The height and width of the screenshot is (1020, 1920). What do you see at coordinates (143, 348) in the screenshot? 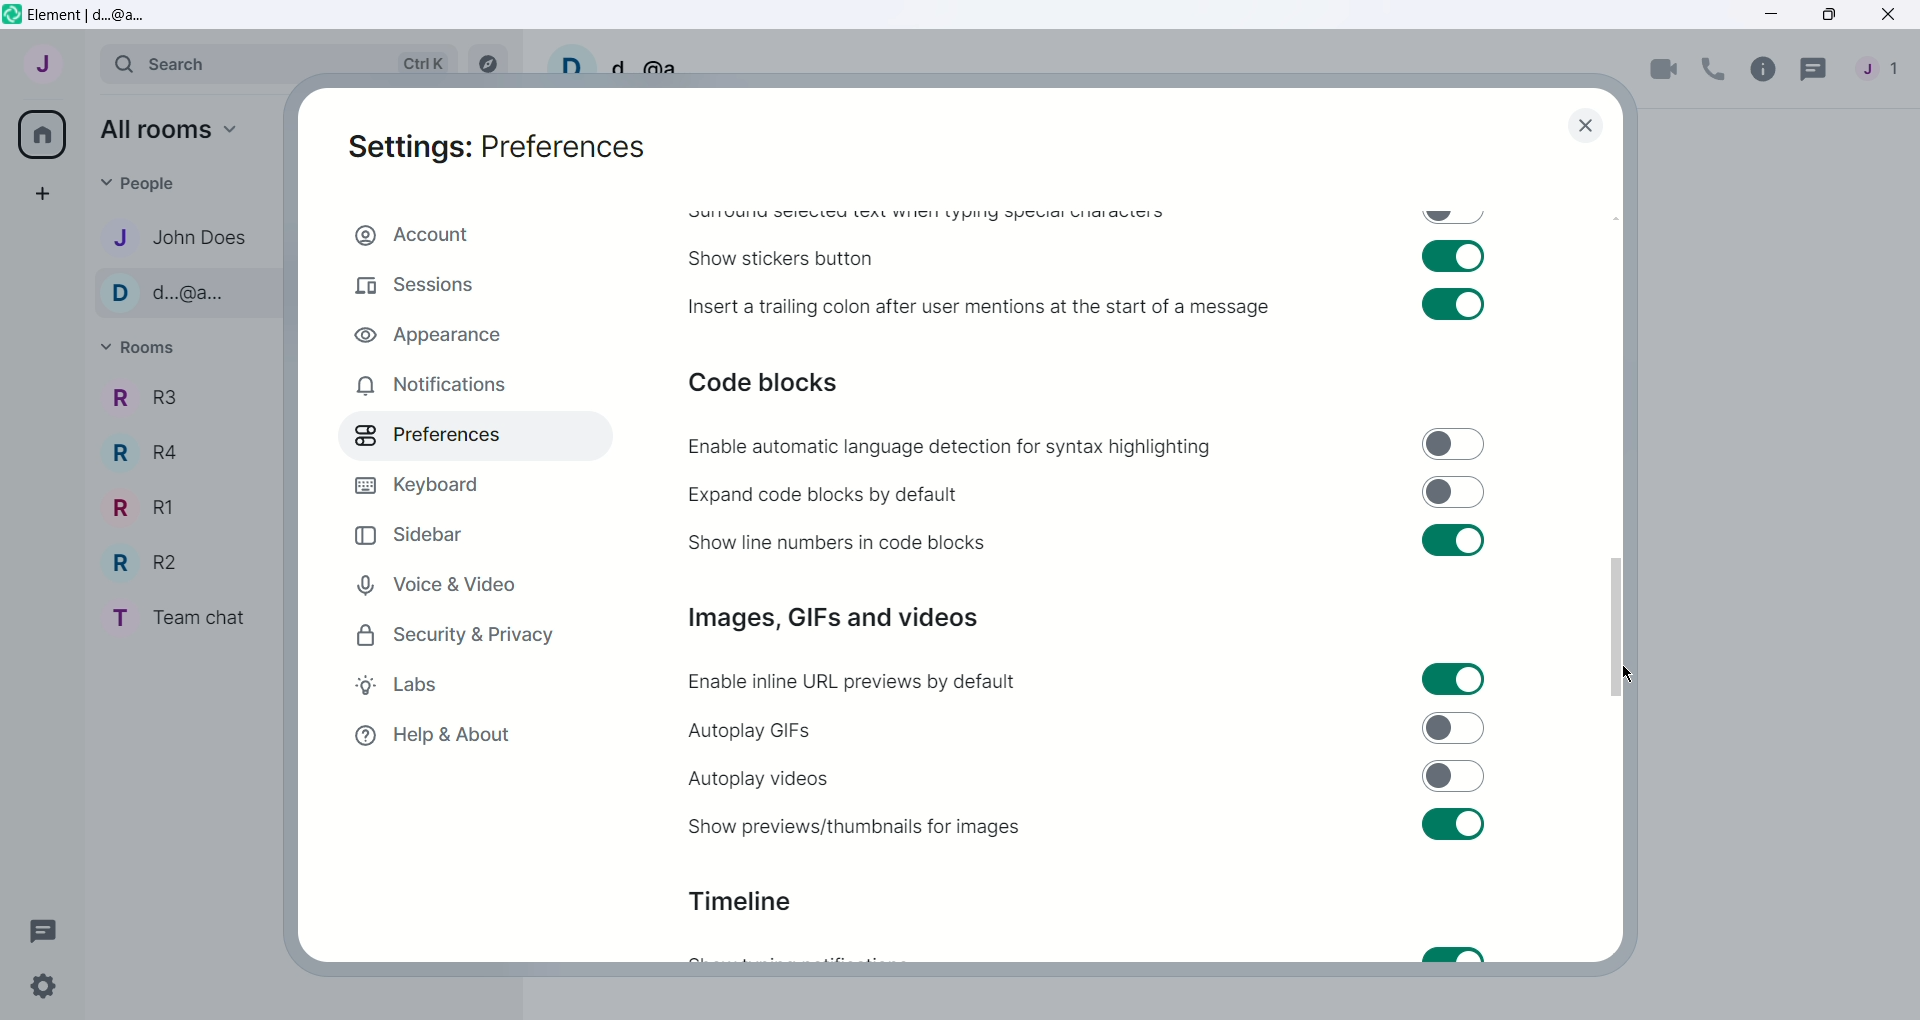
I see `Rooms` at bounding box center [143, 348].